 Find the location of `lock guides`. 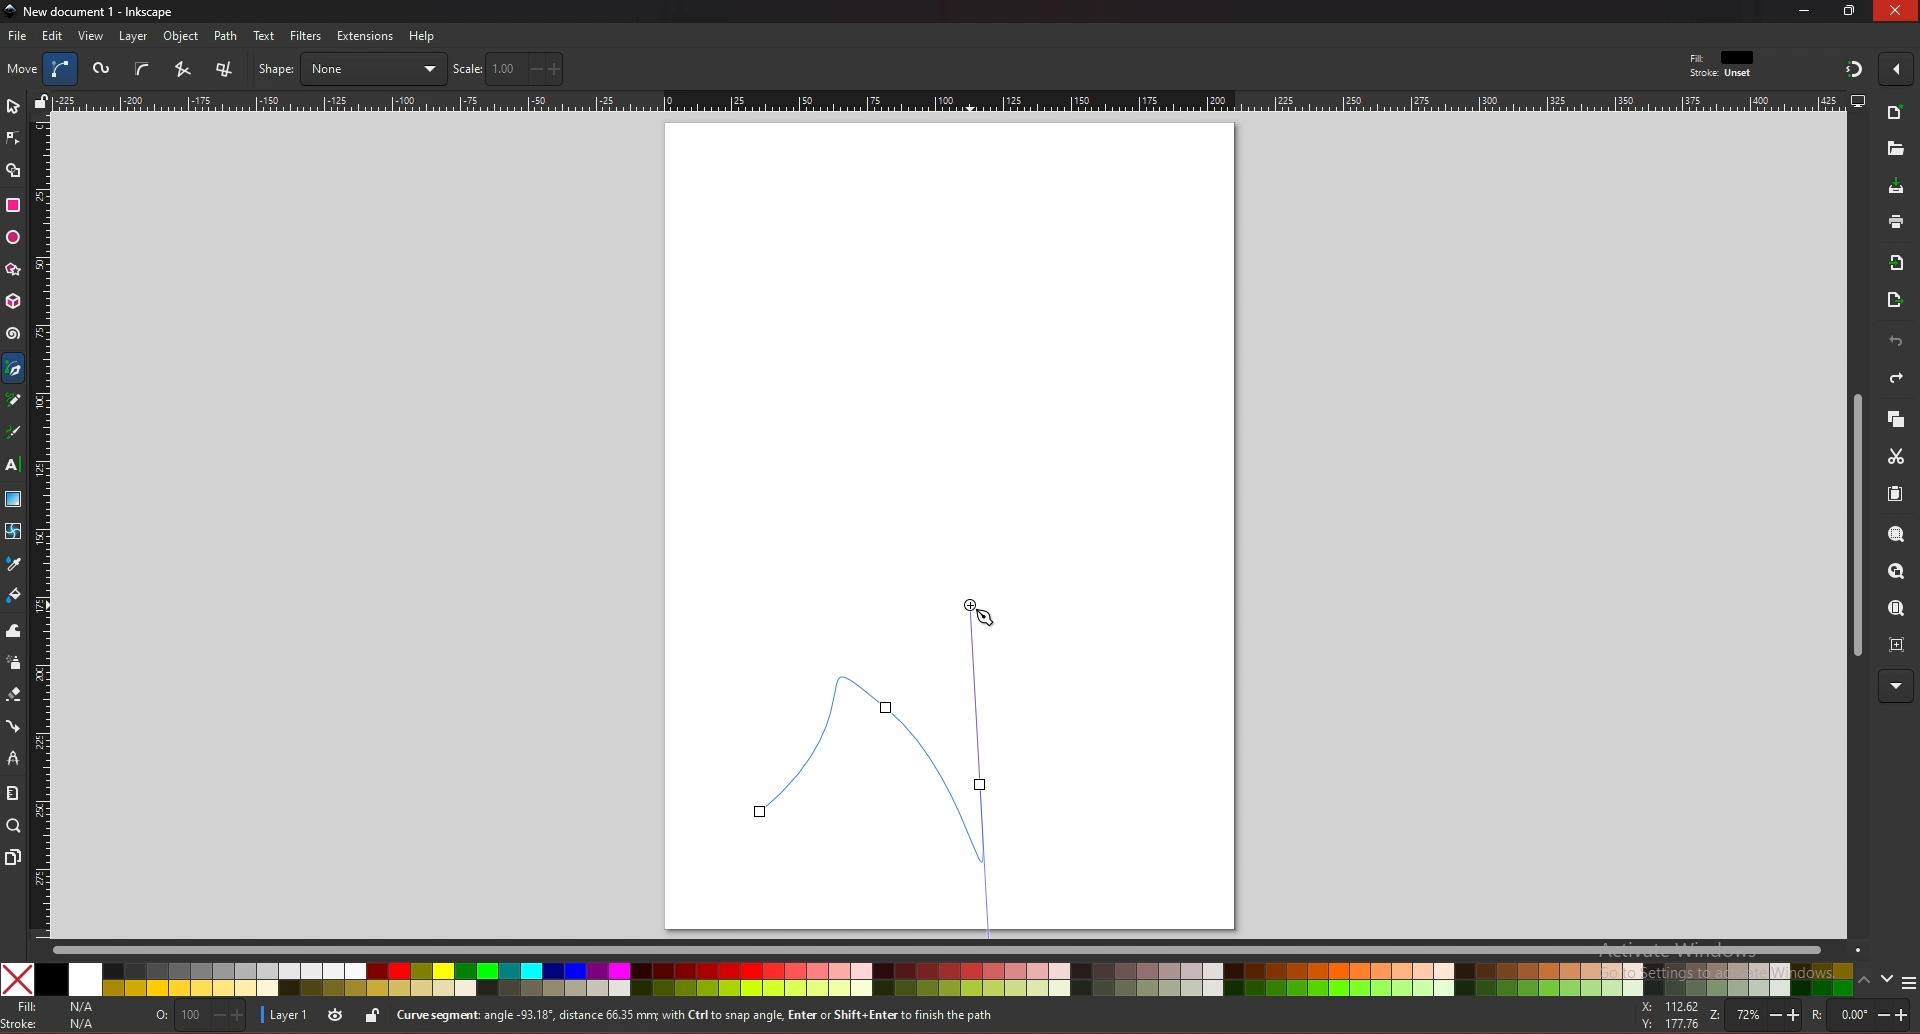

lock guides is located at coordinates (41, 101).